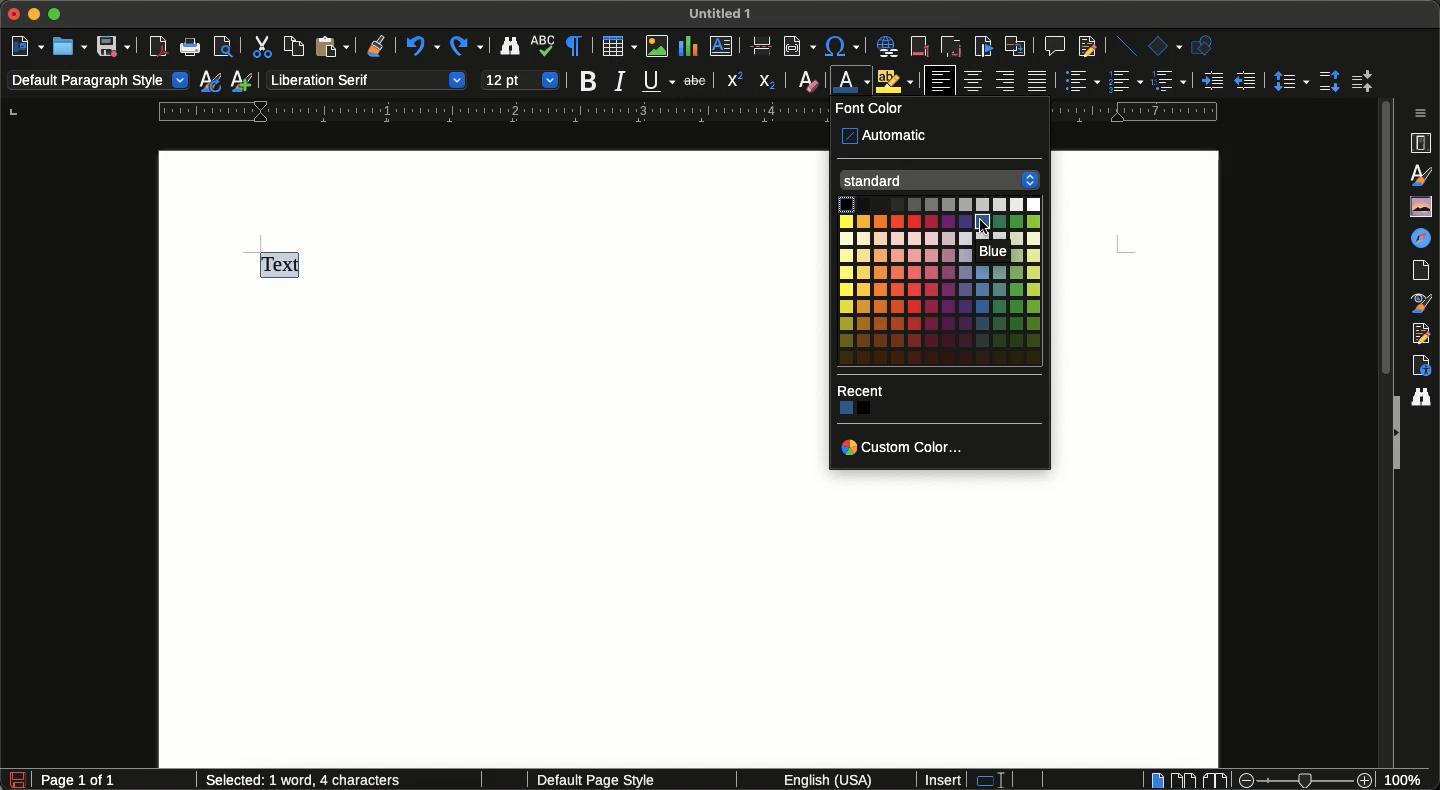  I want to click on English (USA), so click(820, 780).